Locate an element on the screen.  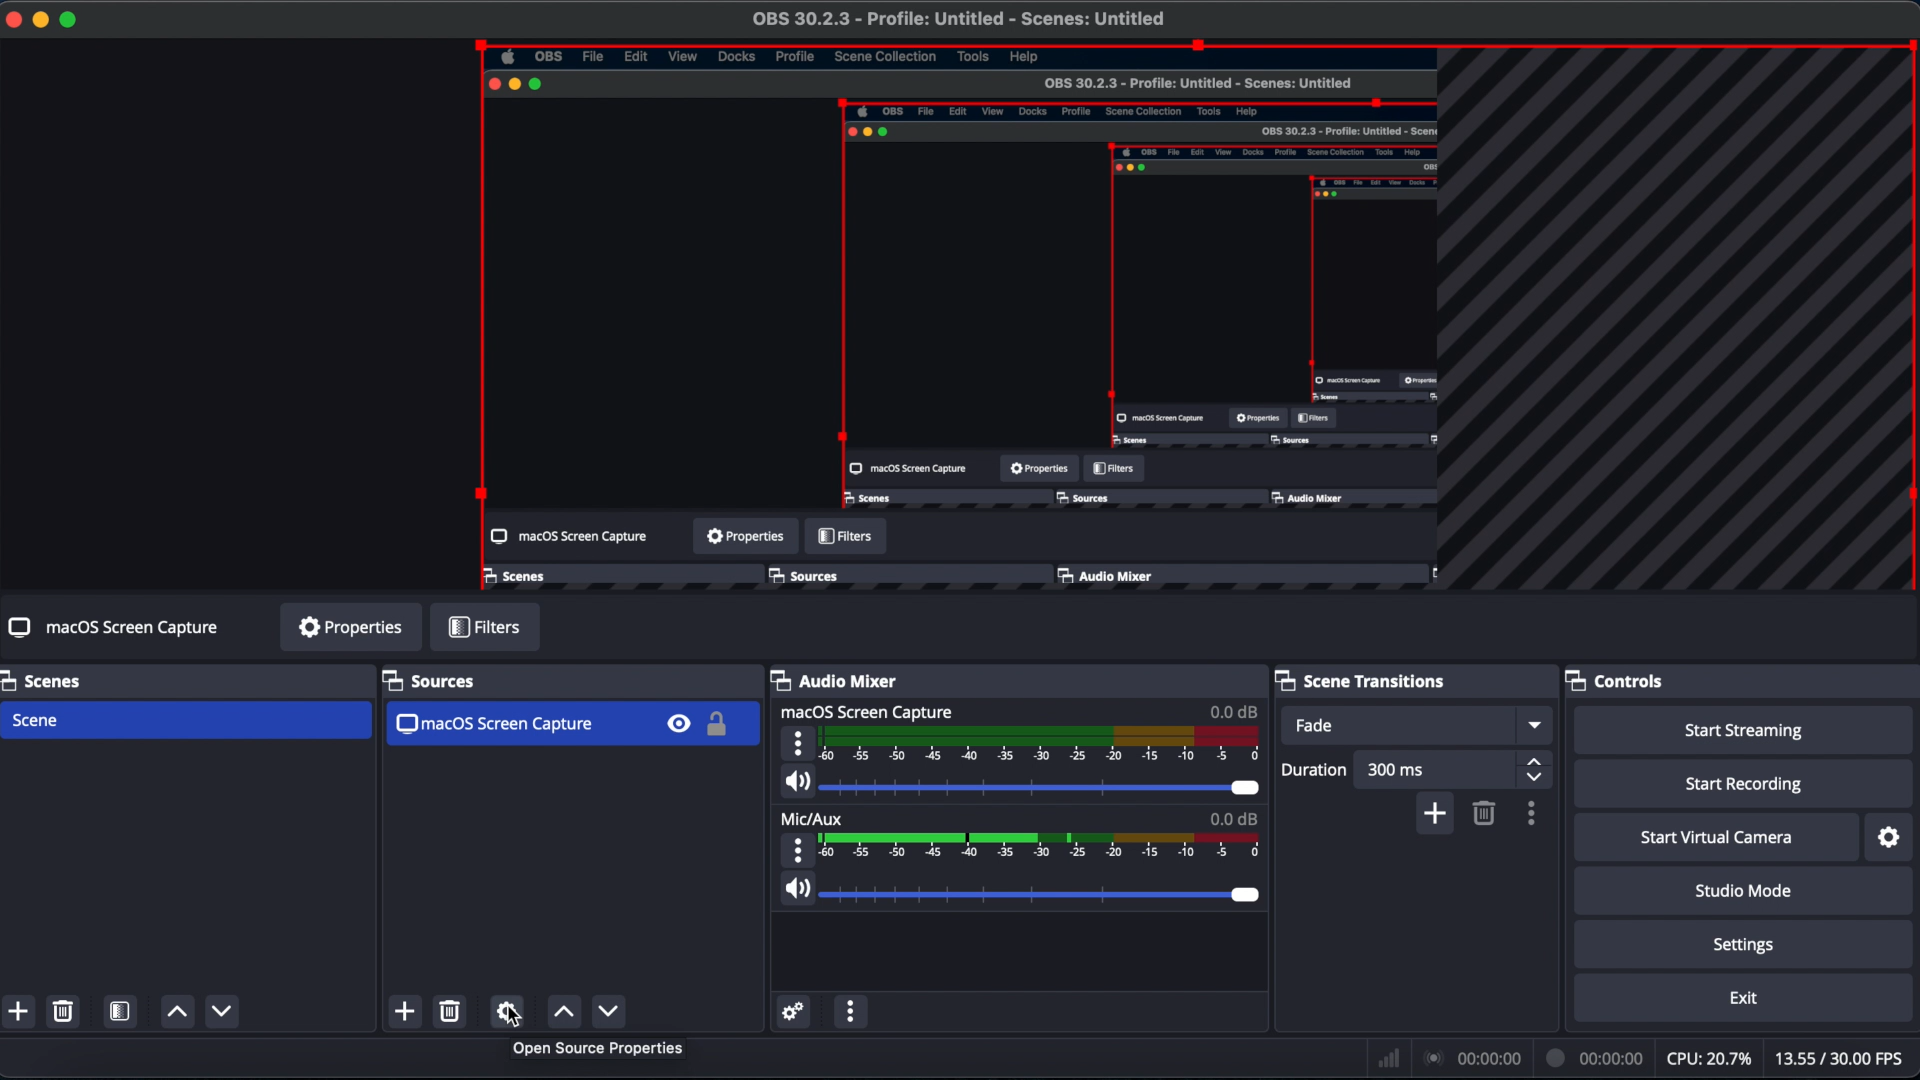
controls is located at coordinates (1613, 680).